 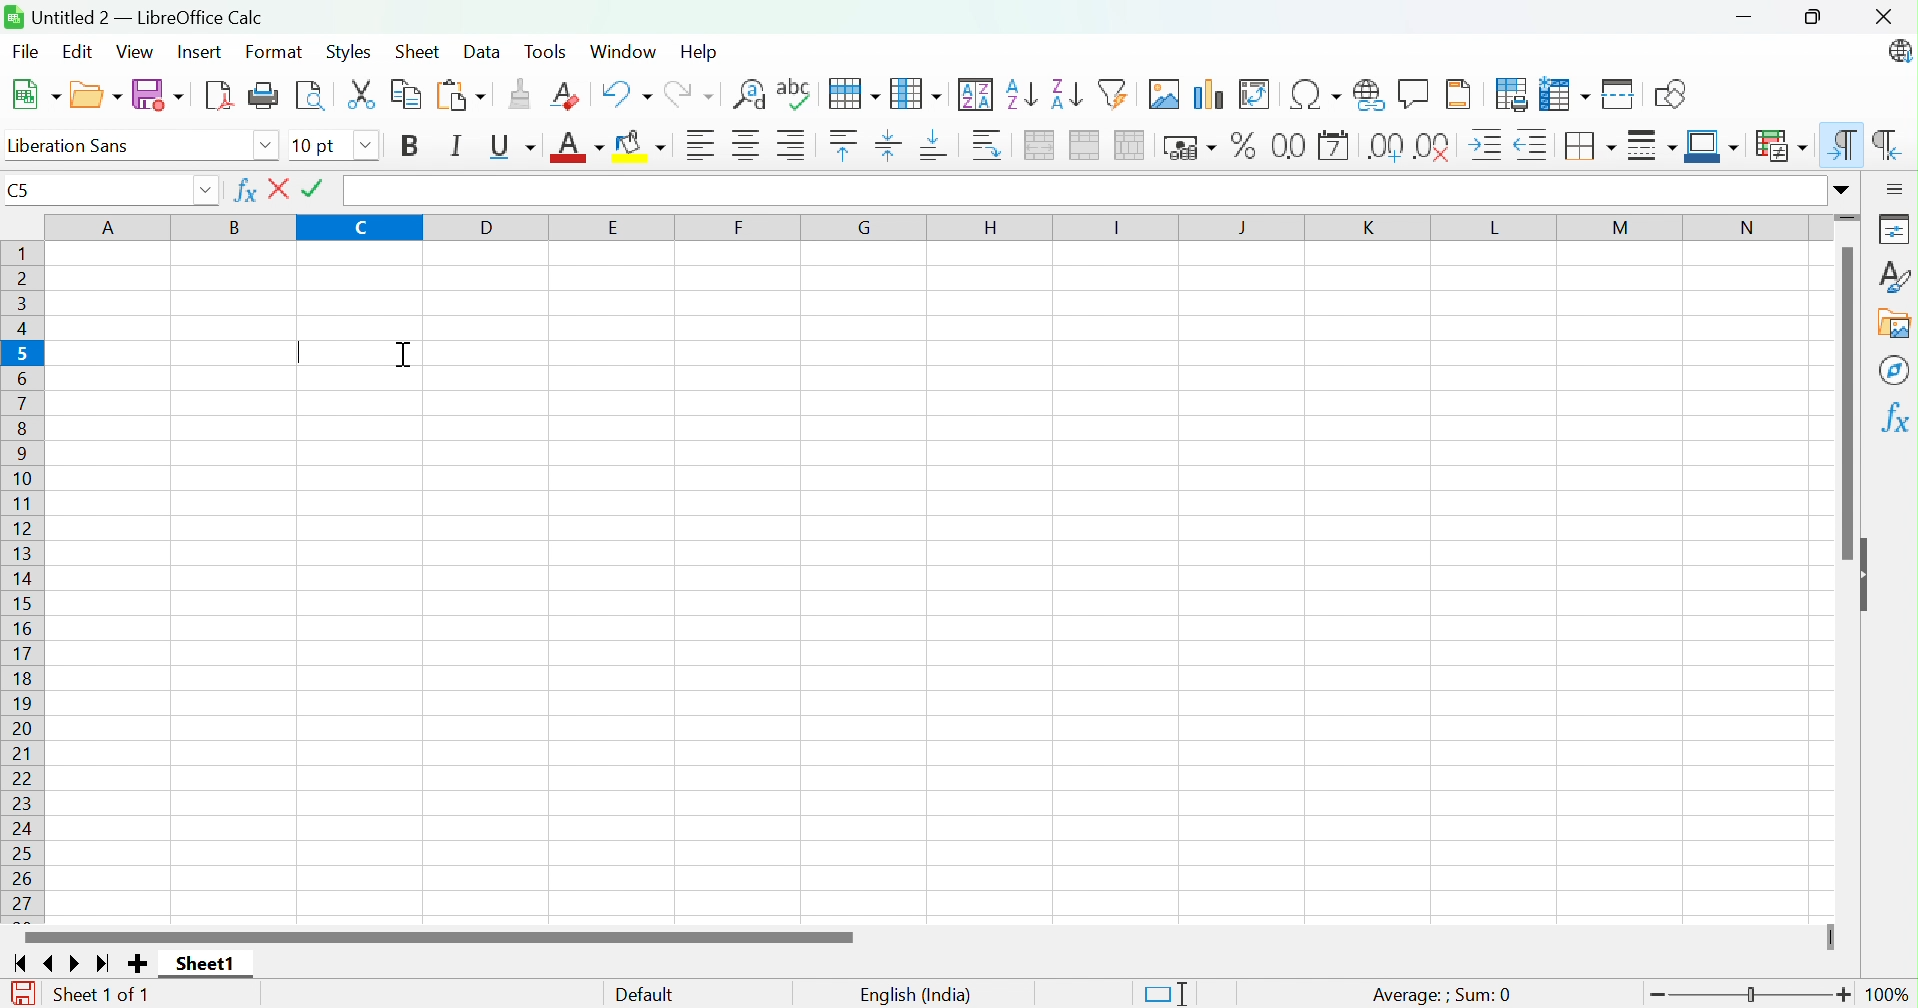 I want to click on Insert image, so click(x=1167, y=94).